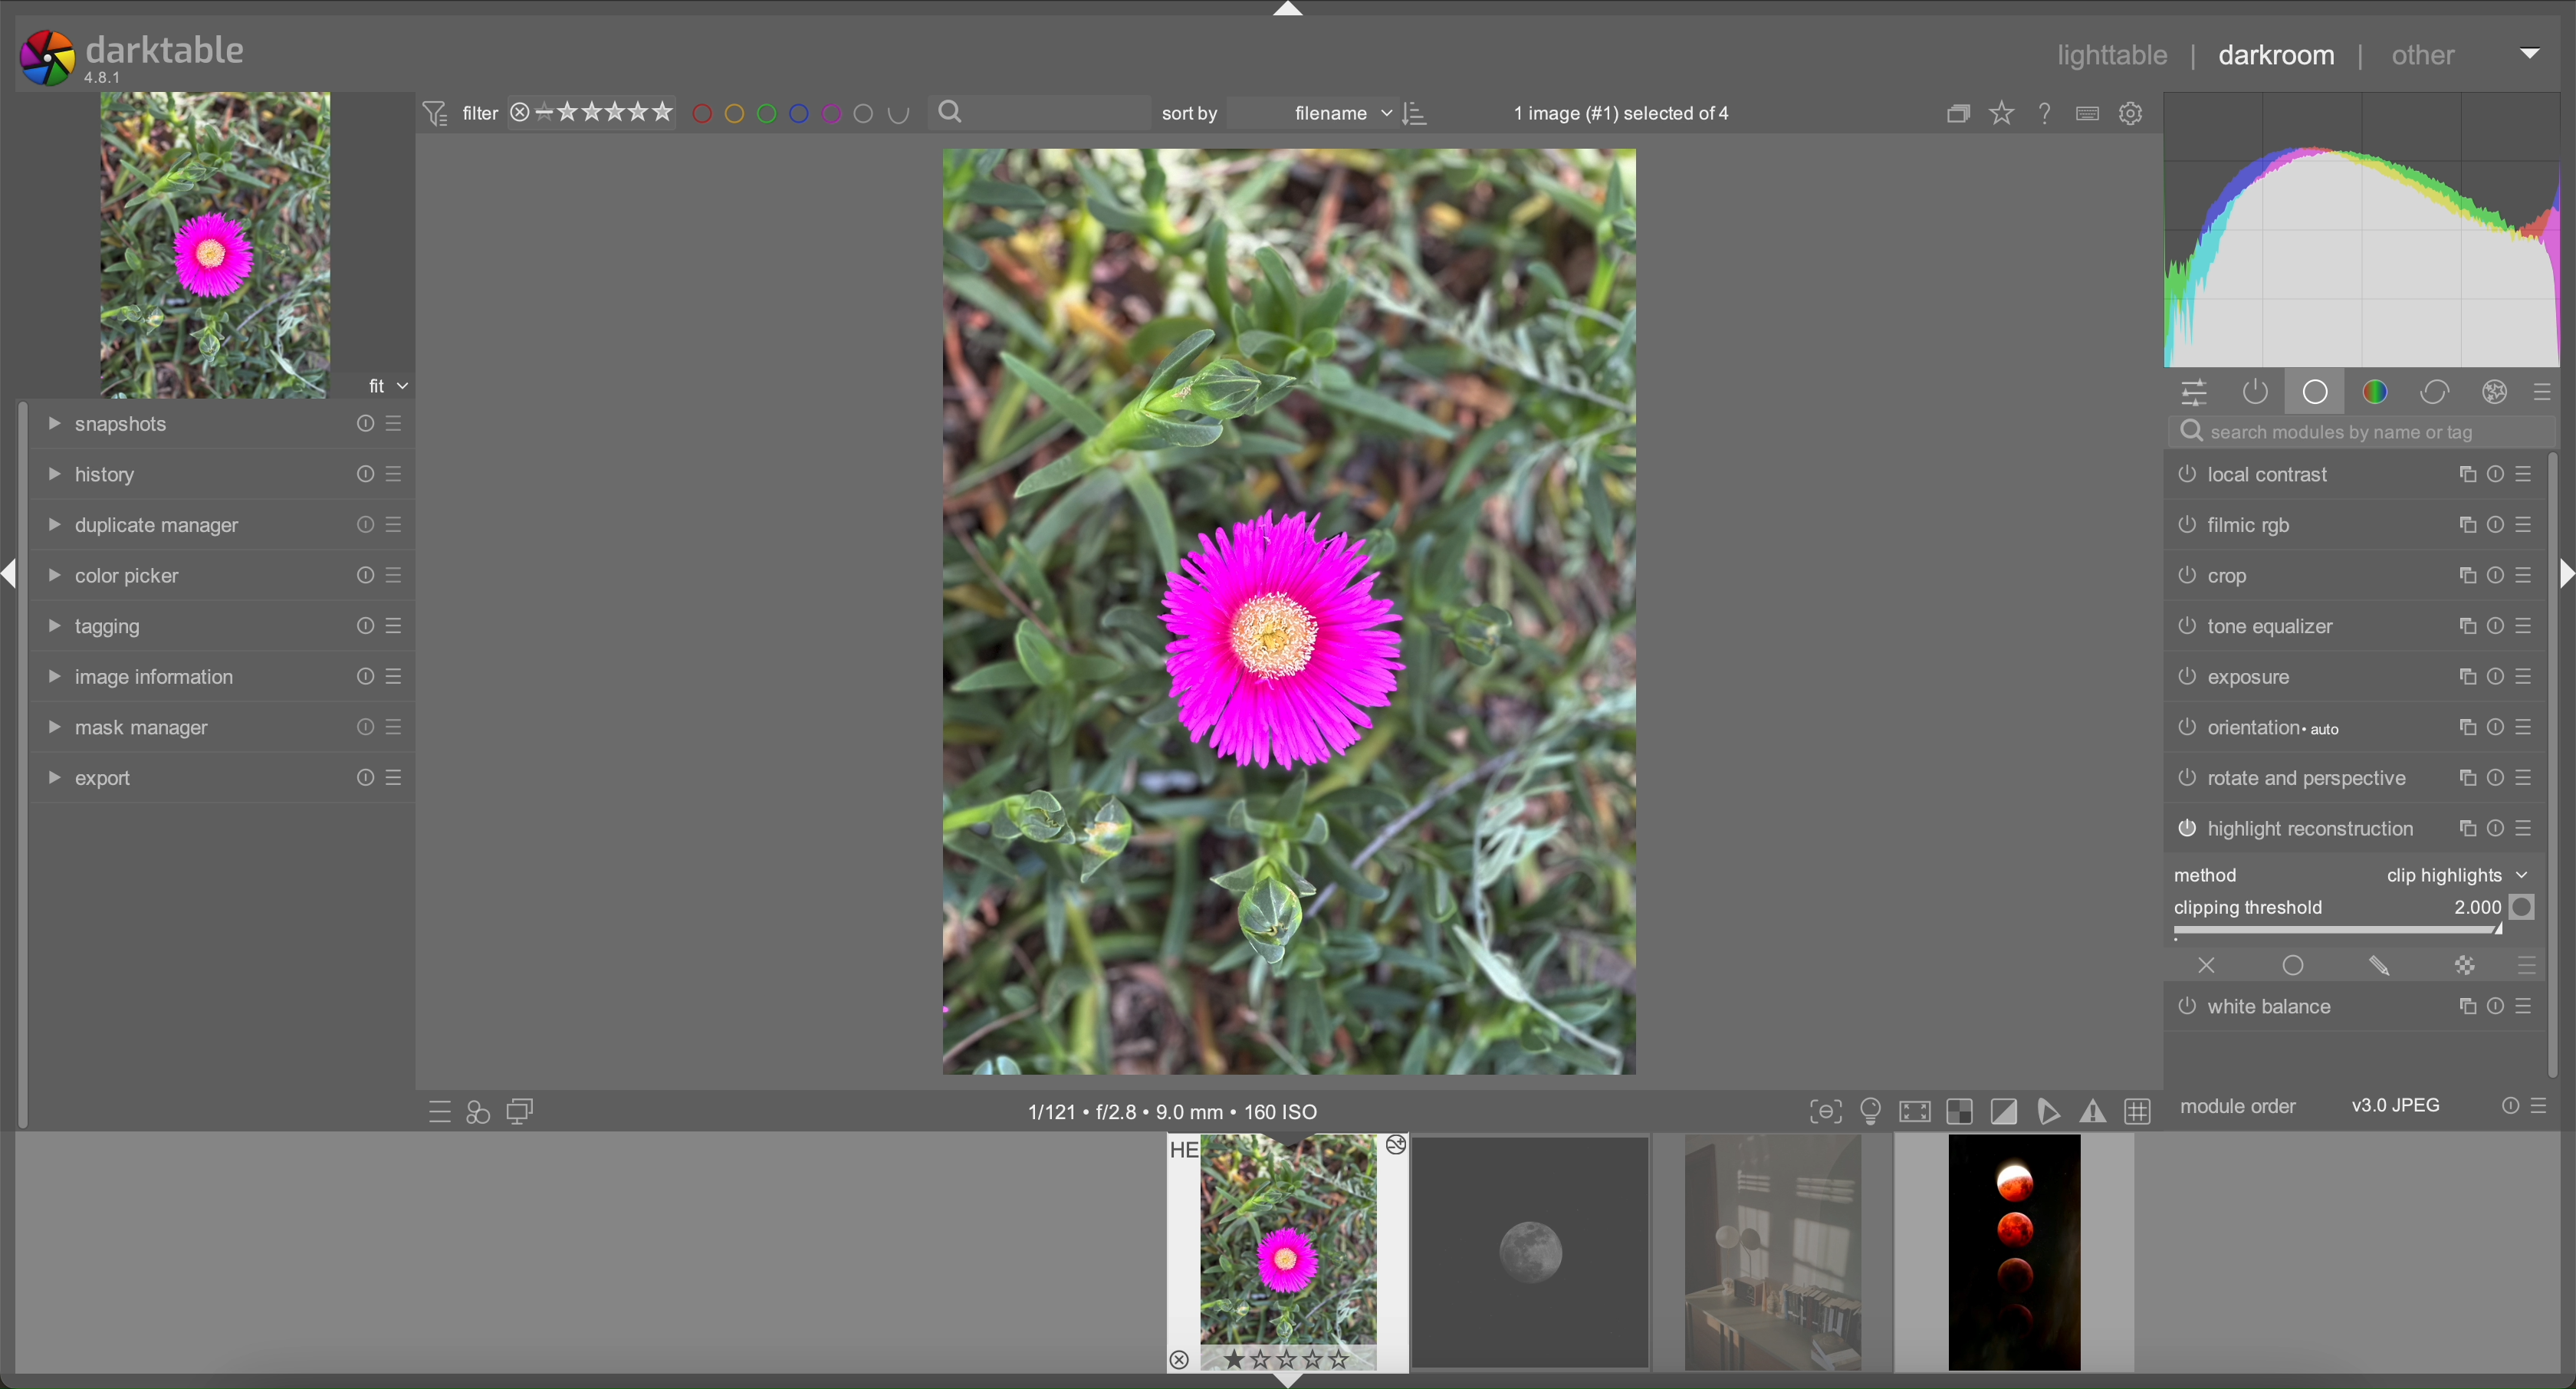 This screenshot has width=2576, height=1389. I want to click on version, so click(105, 77).